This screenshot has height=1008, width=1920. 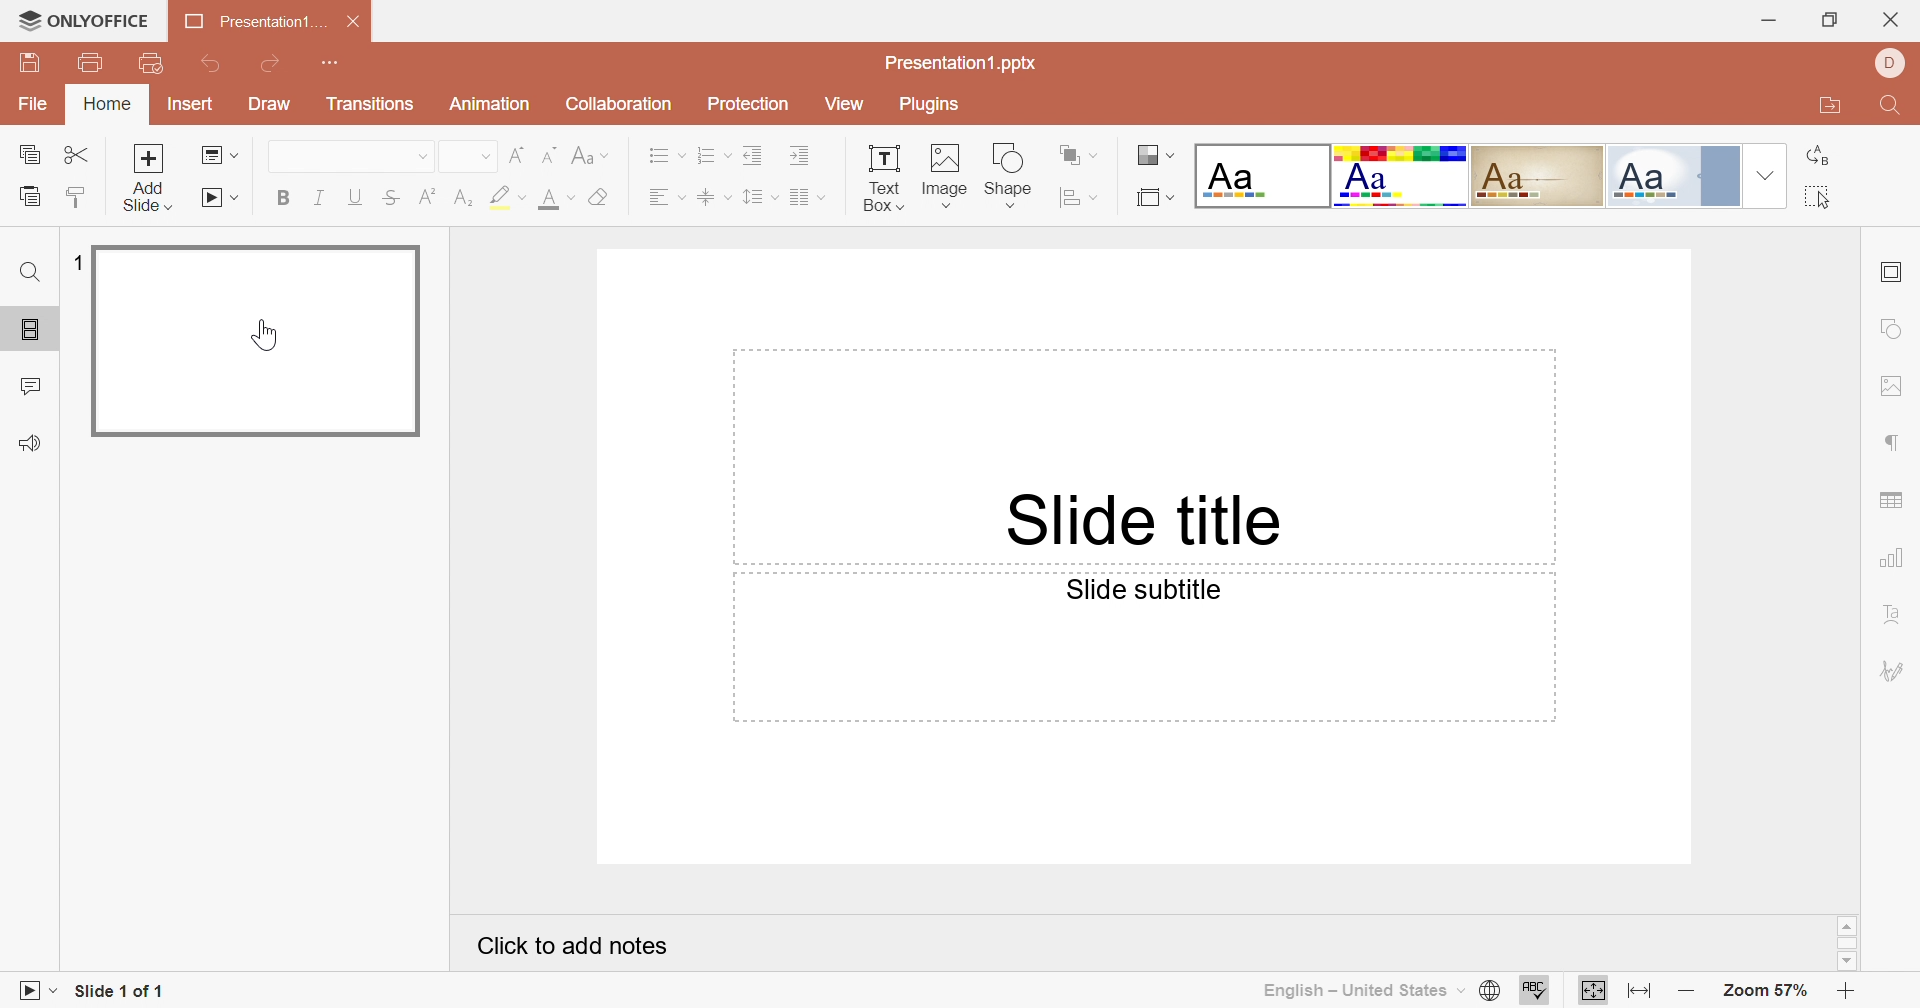 What do you see at coordinates (1826, 106) in the screenshot?
I see `Open file location` at bounding box center [1826, 106].